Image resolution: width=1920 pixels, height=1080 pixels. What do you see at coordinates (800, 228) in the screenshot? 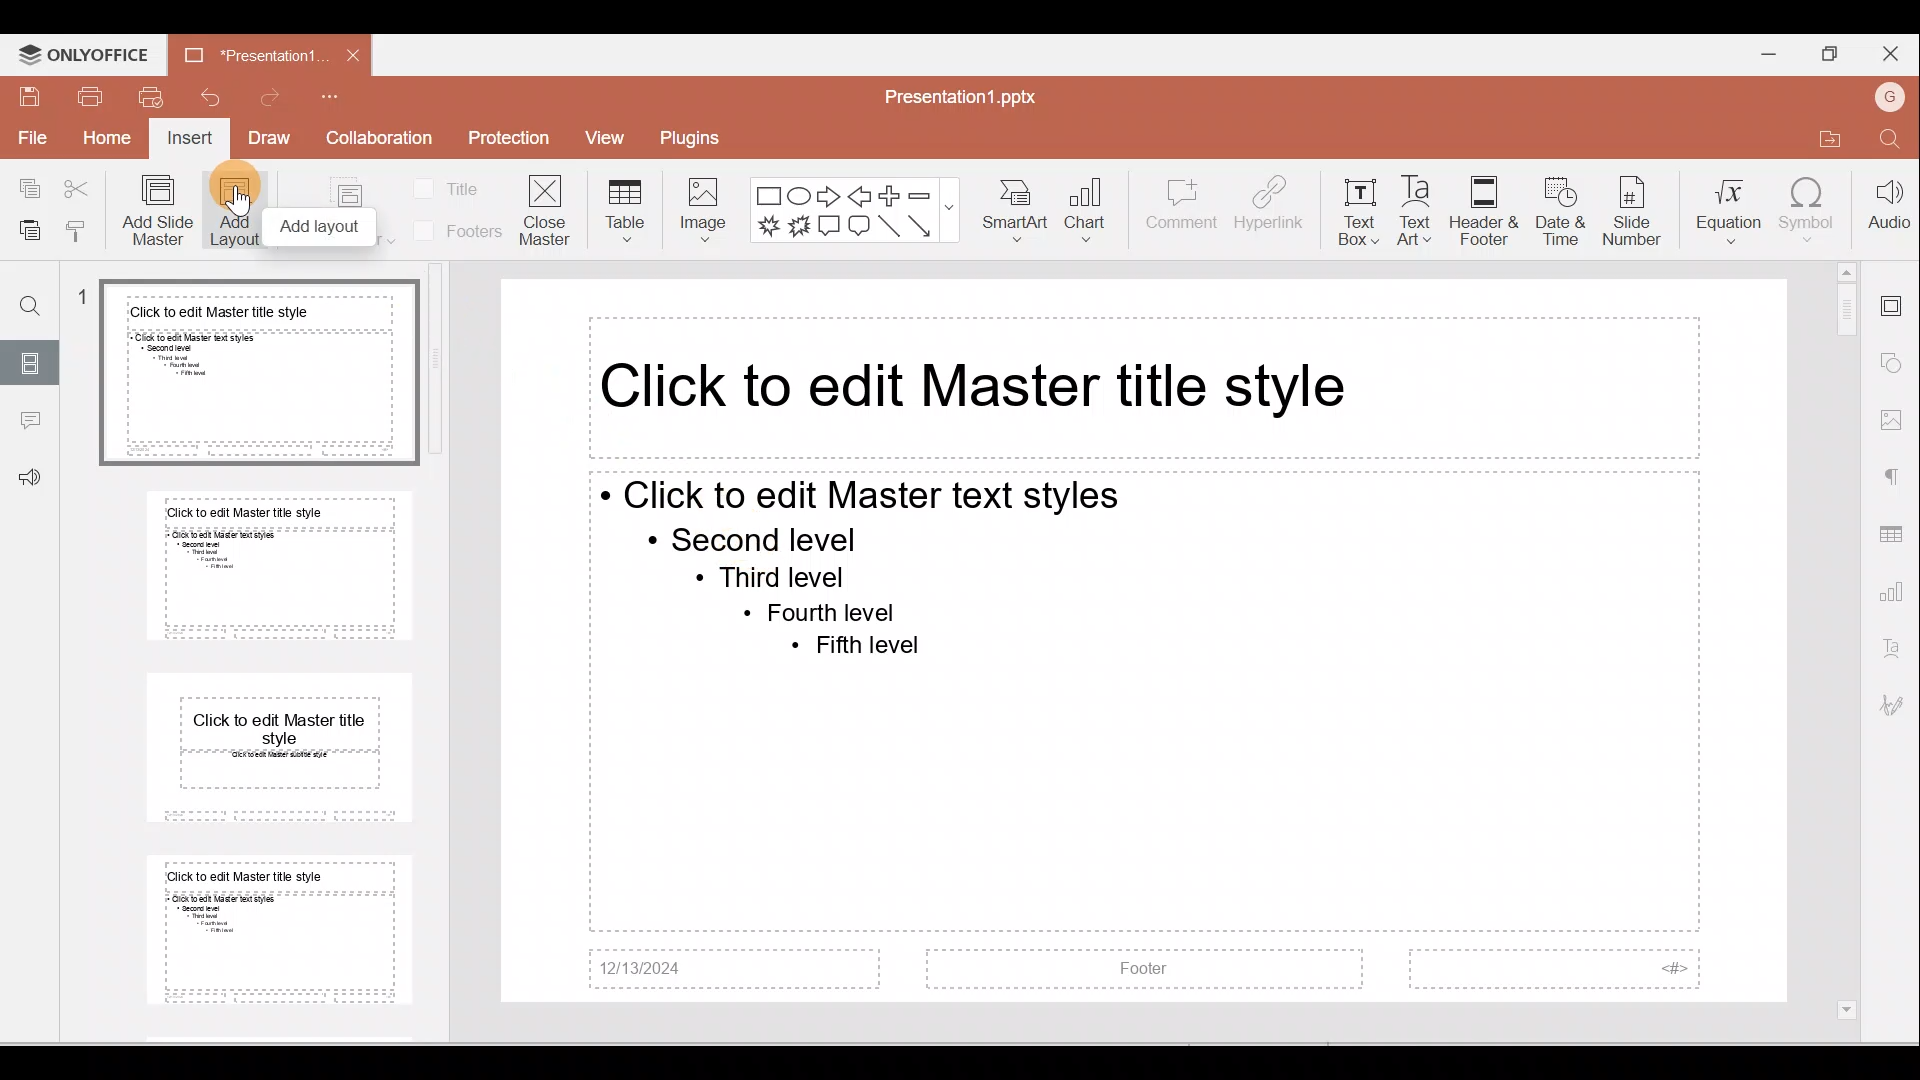
I see `Explosion 2` at bounding box center [800, 228].